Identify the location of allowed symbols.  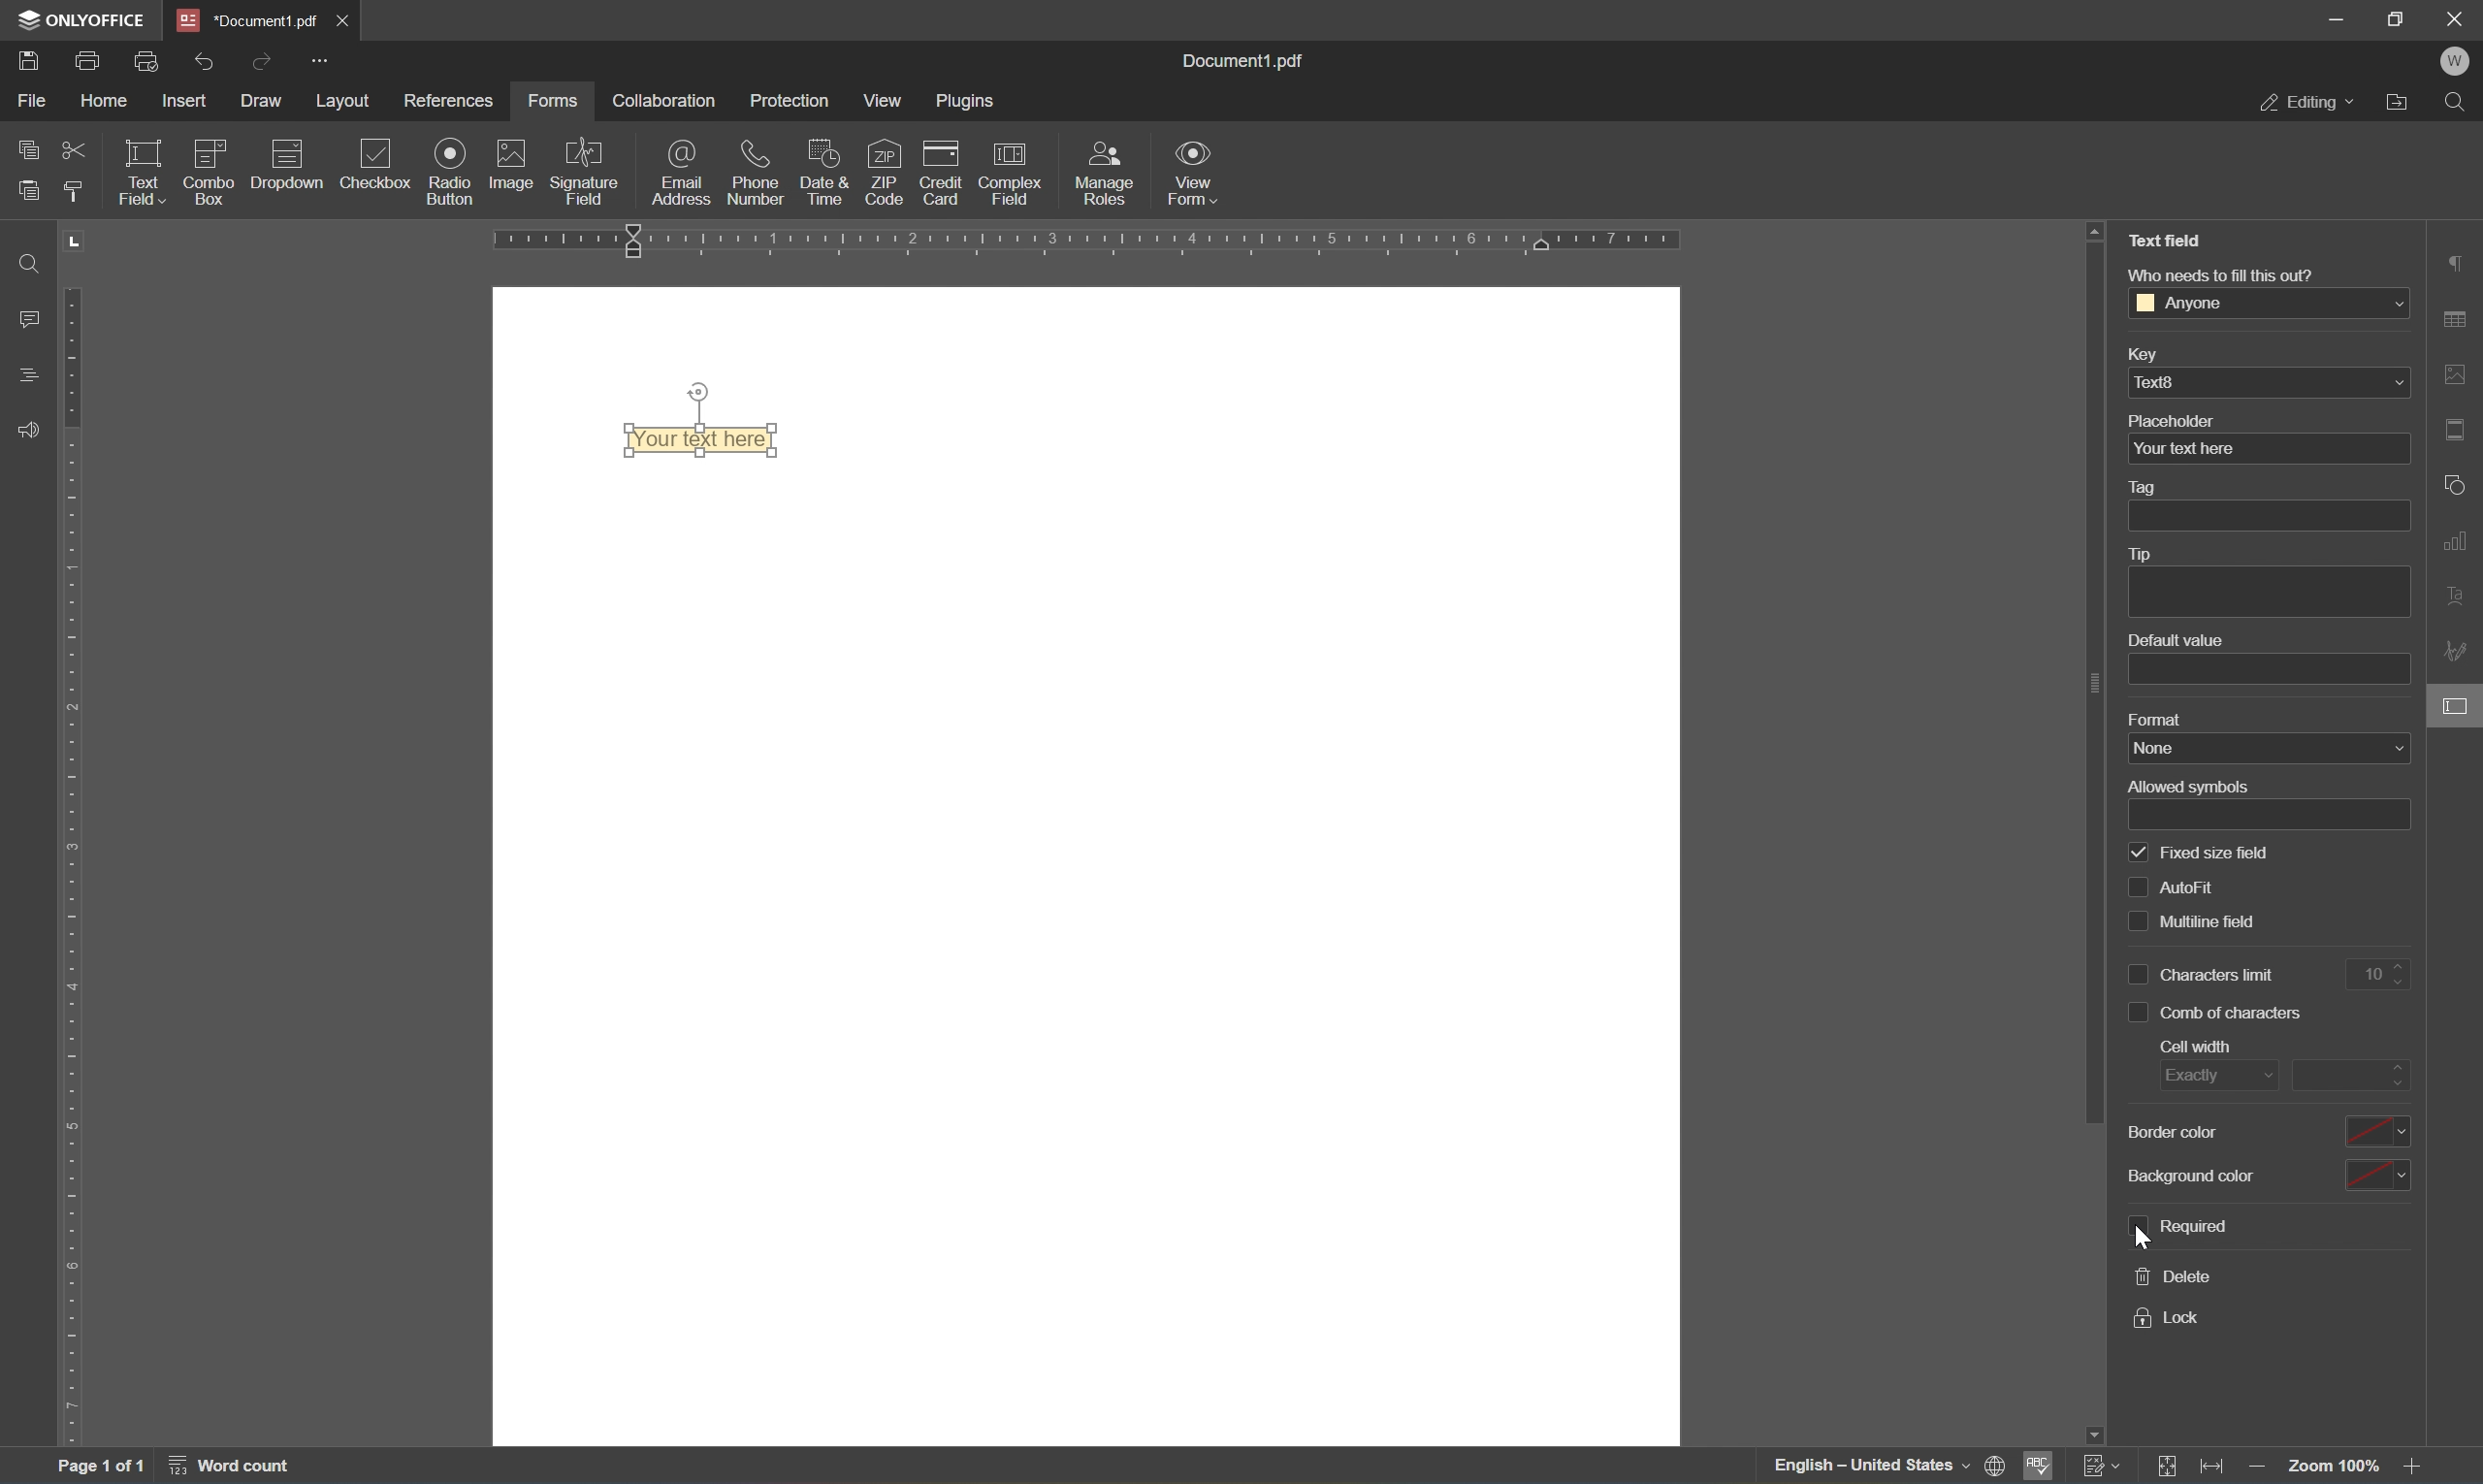
(2191, 786).